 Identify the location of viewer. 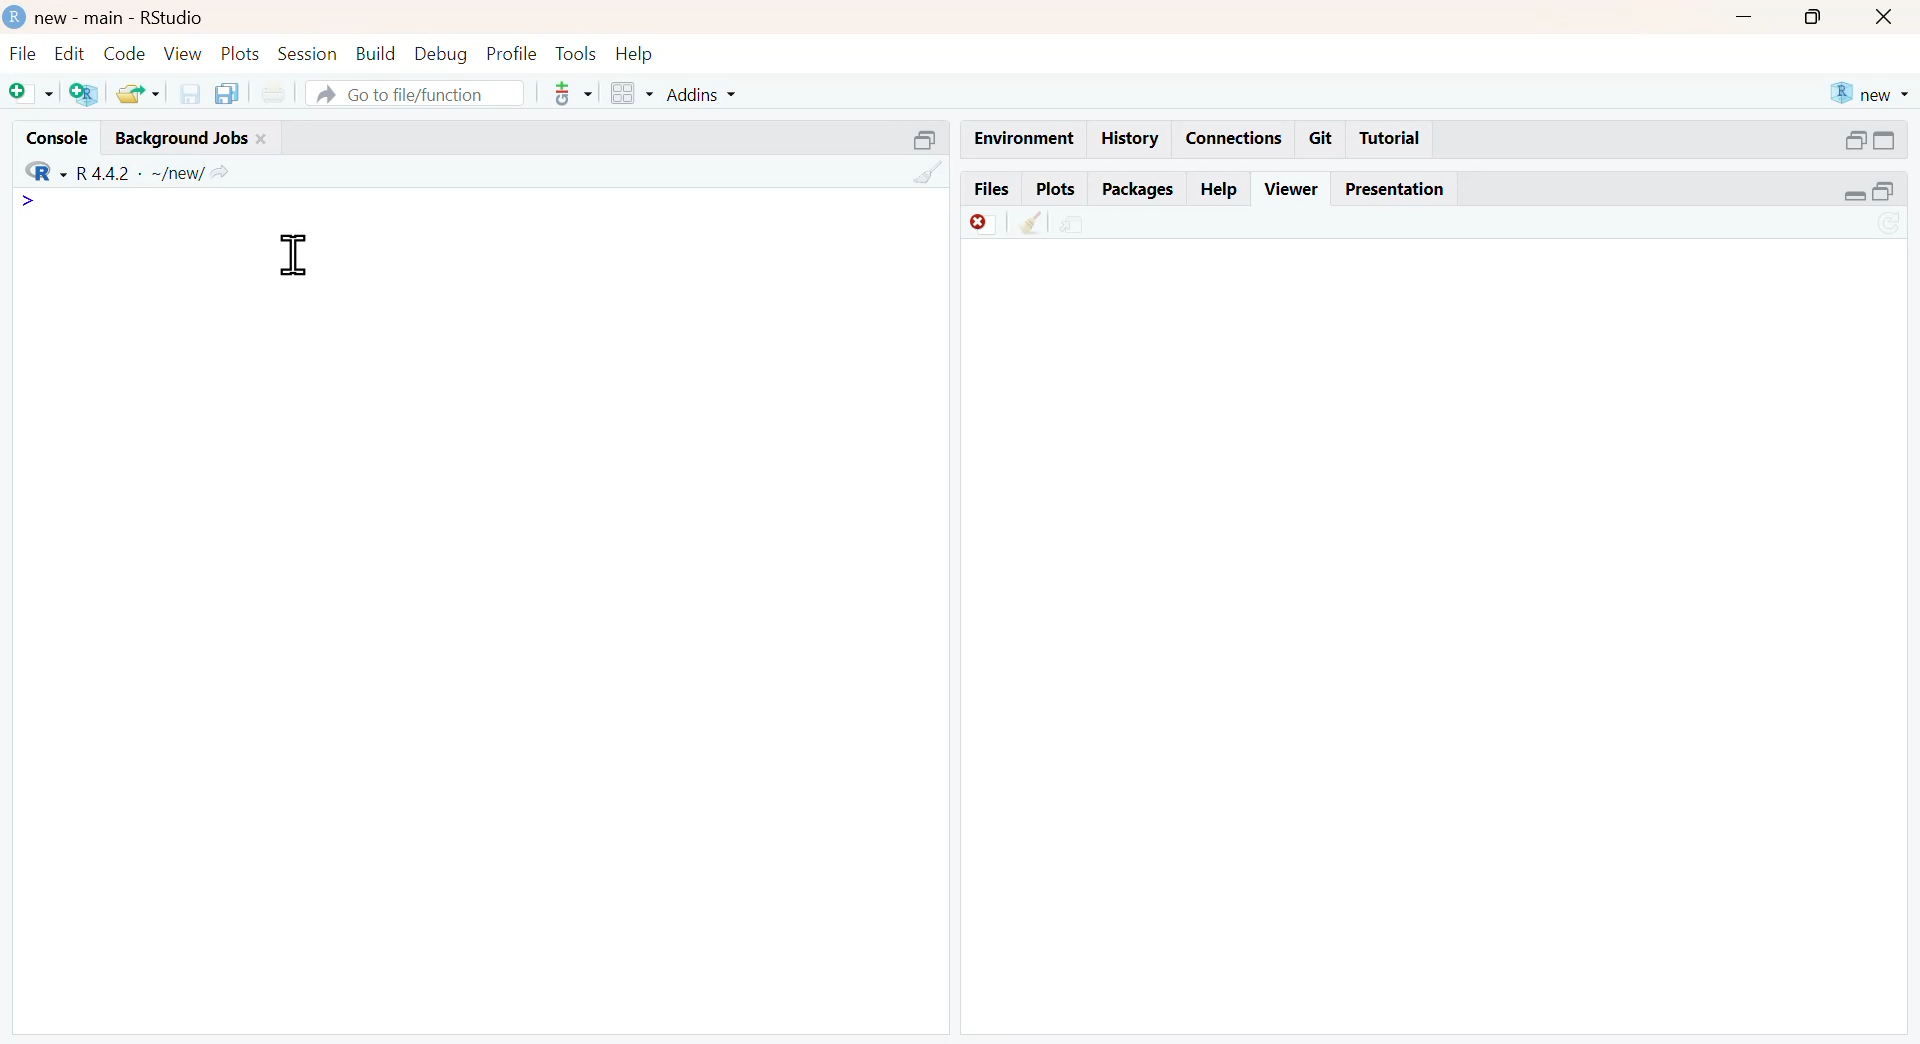
(1292, 189).